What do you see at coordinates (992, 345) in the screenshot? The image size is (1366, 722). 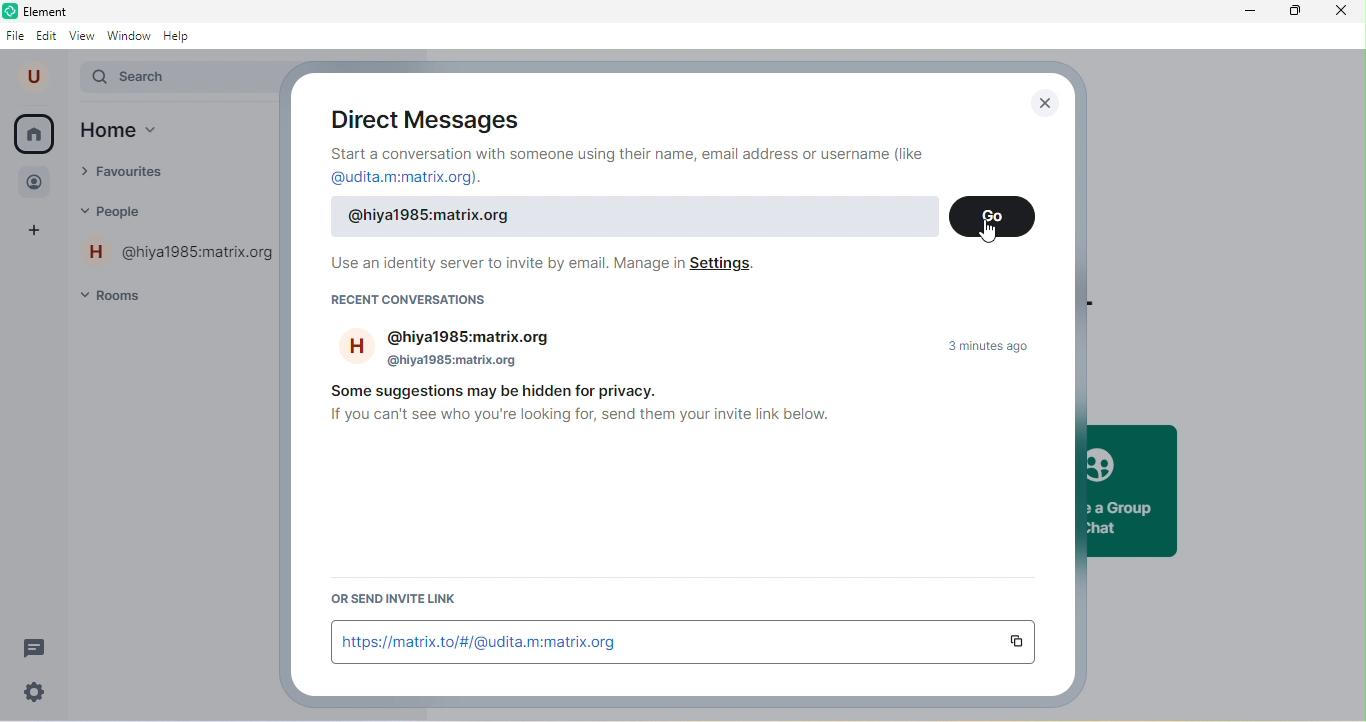 I see `3 min ago` at bounding box center [992, 345].